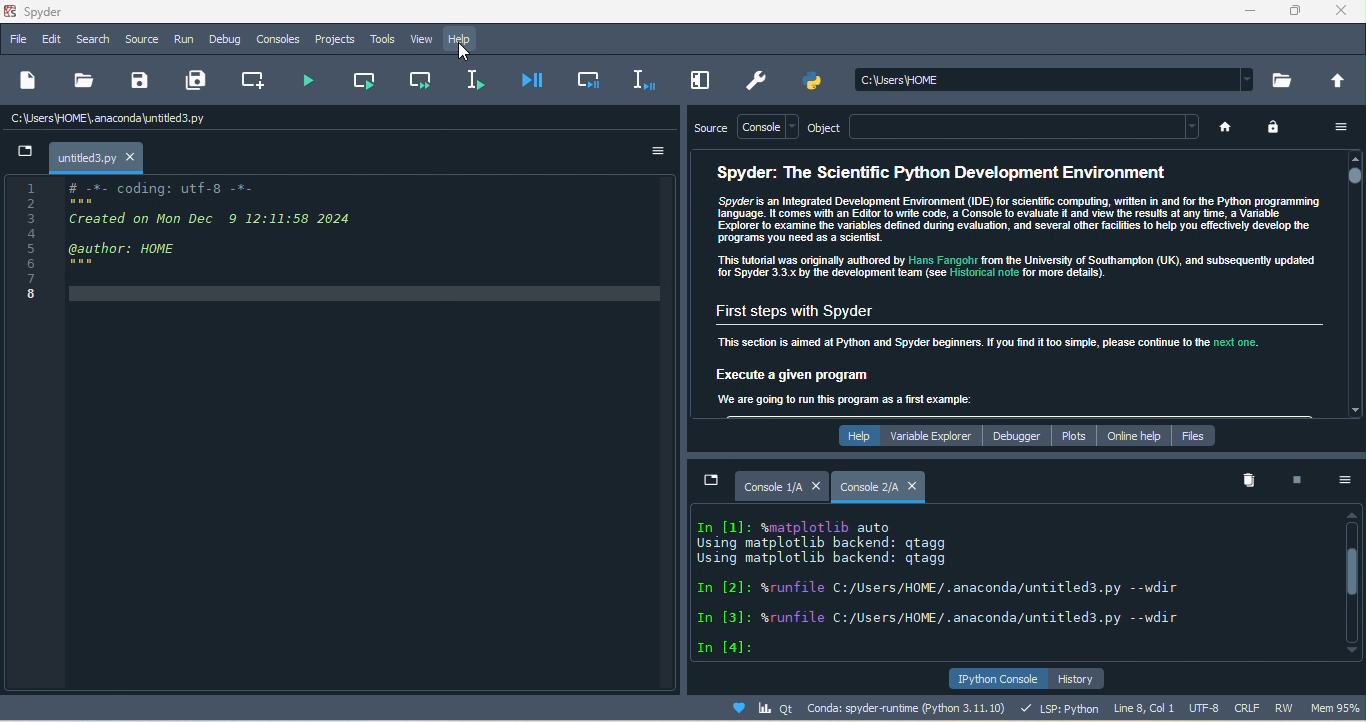 The height and width of the screenshot is (722, 1366). I want to click on source, so click(142, 37).